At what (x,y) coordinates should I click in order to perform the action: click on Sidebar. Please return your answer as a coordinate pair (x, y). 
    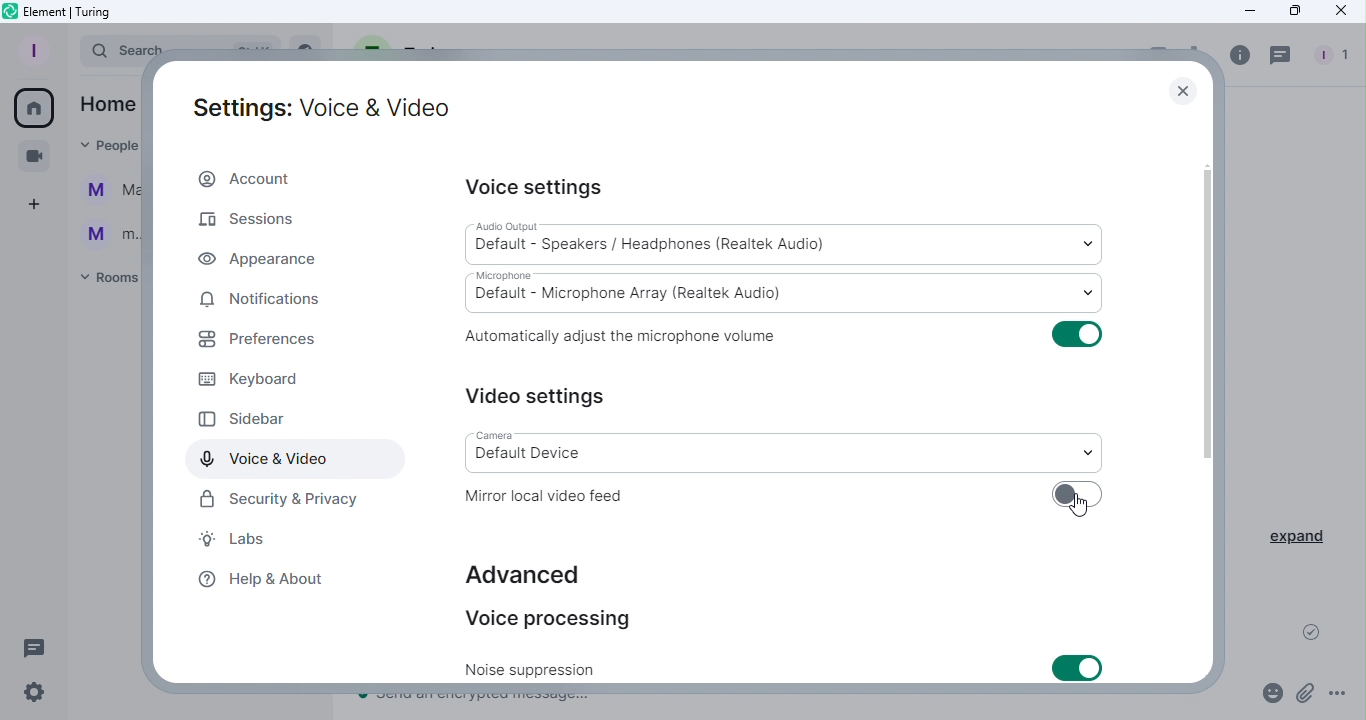
    Looking at the image, I should click on (281, 421).